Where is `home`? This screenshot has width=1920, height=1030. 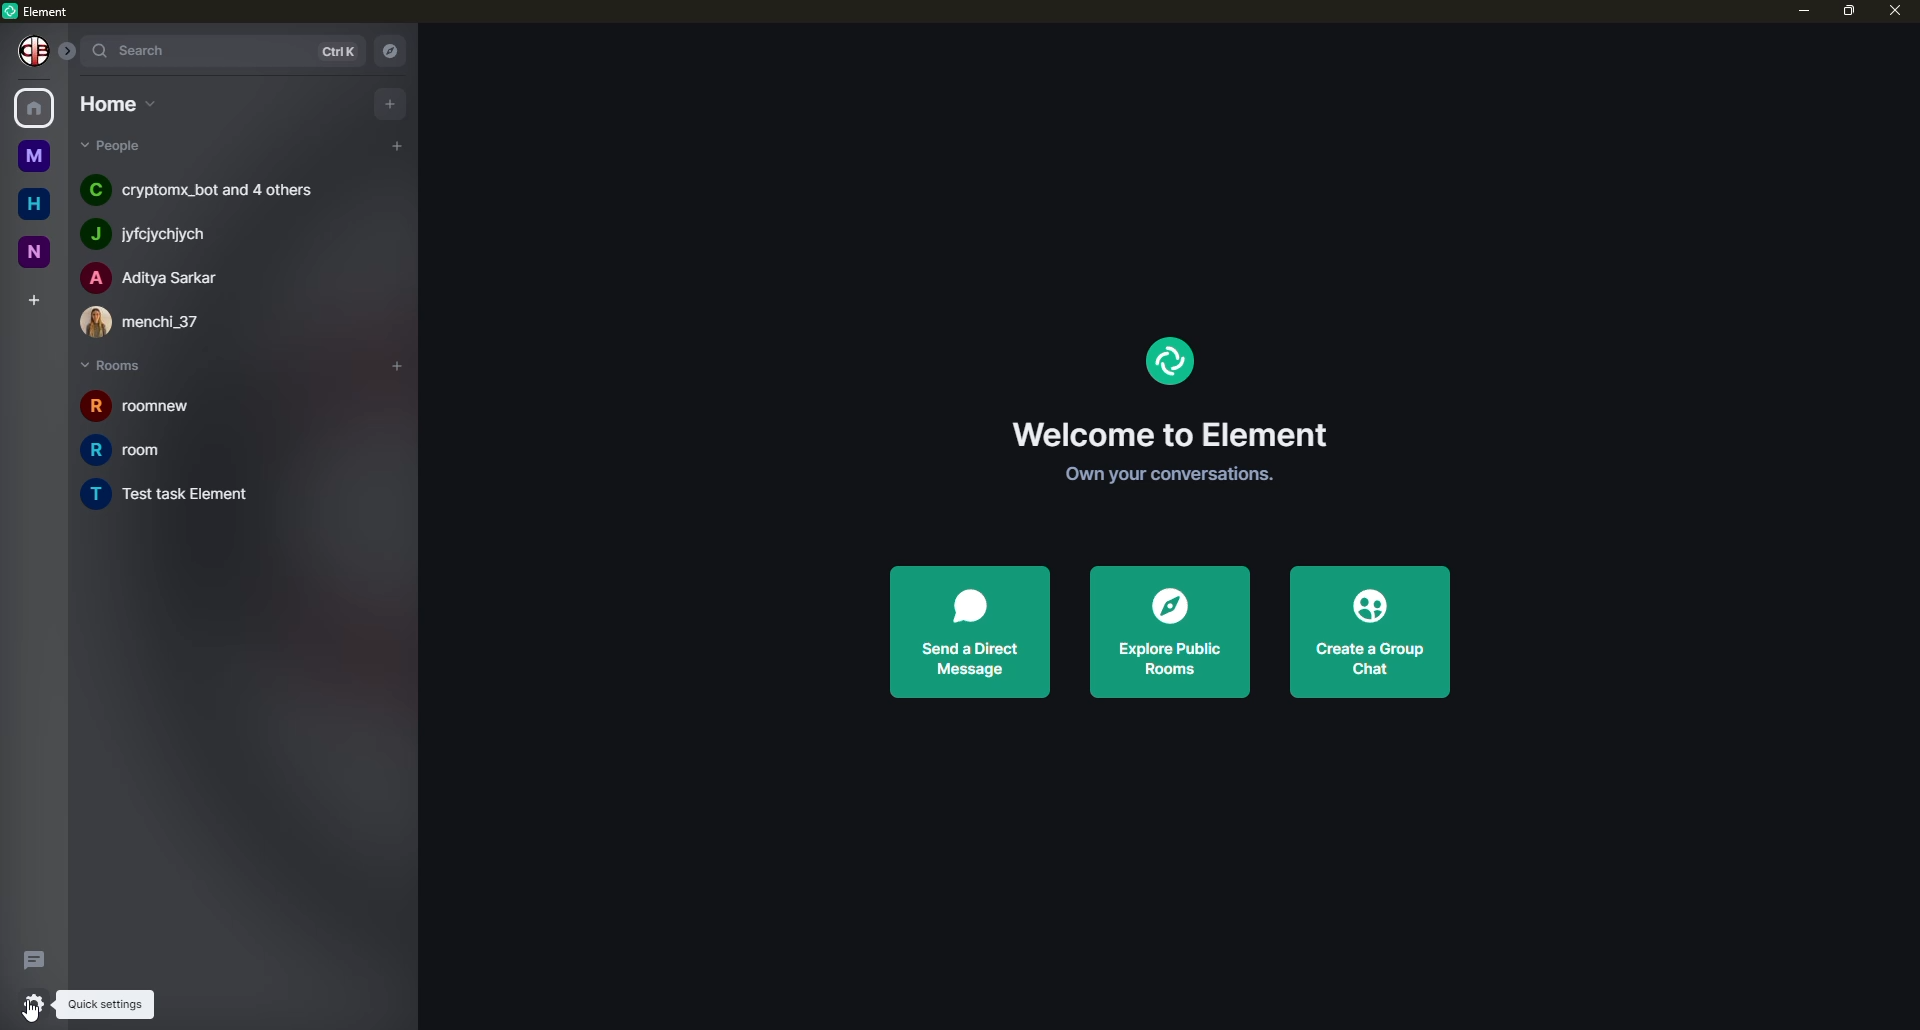
home is located at coordinates (28, 201).